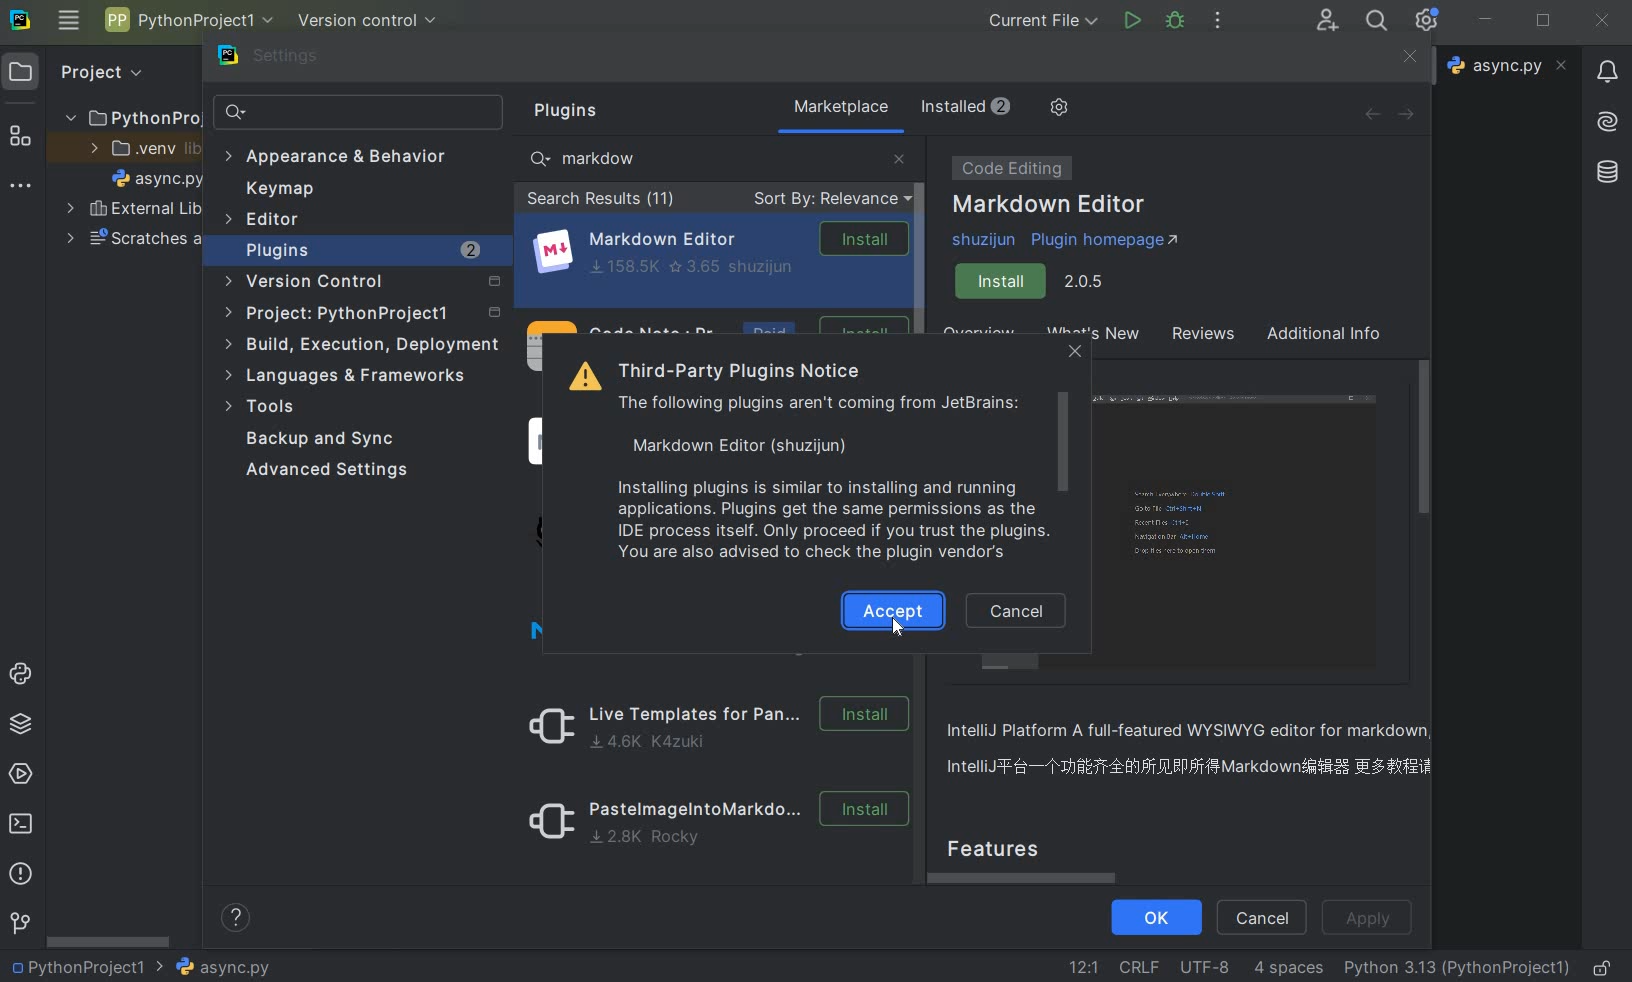 The height and width of the screenshot is (982, 1632). Describe the element at coordinates (596, 158) in the screenshot. I see `markdown` at that location.